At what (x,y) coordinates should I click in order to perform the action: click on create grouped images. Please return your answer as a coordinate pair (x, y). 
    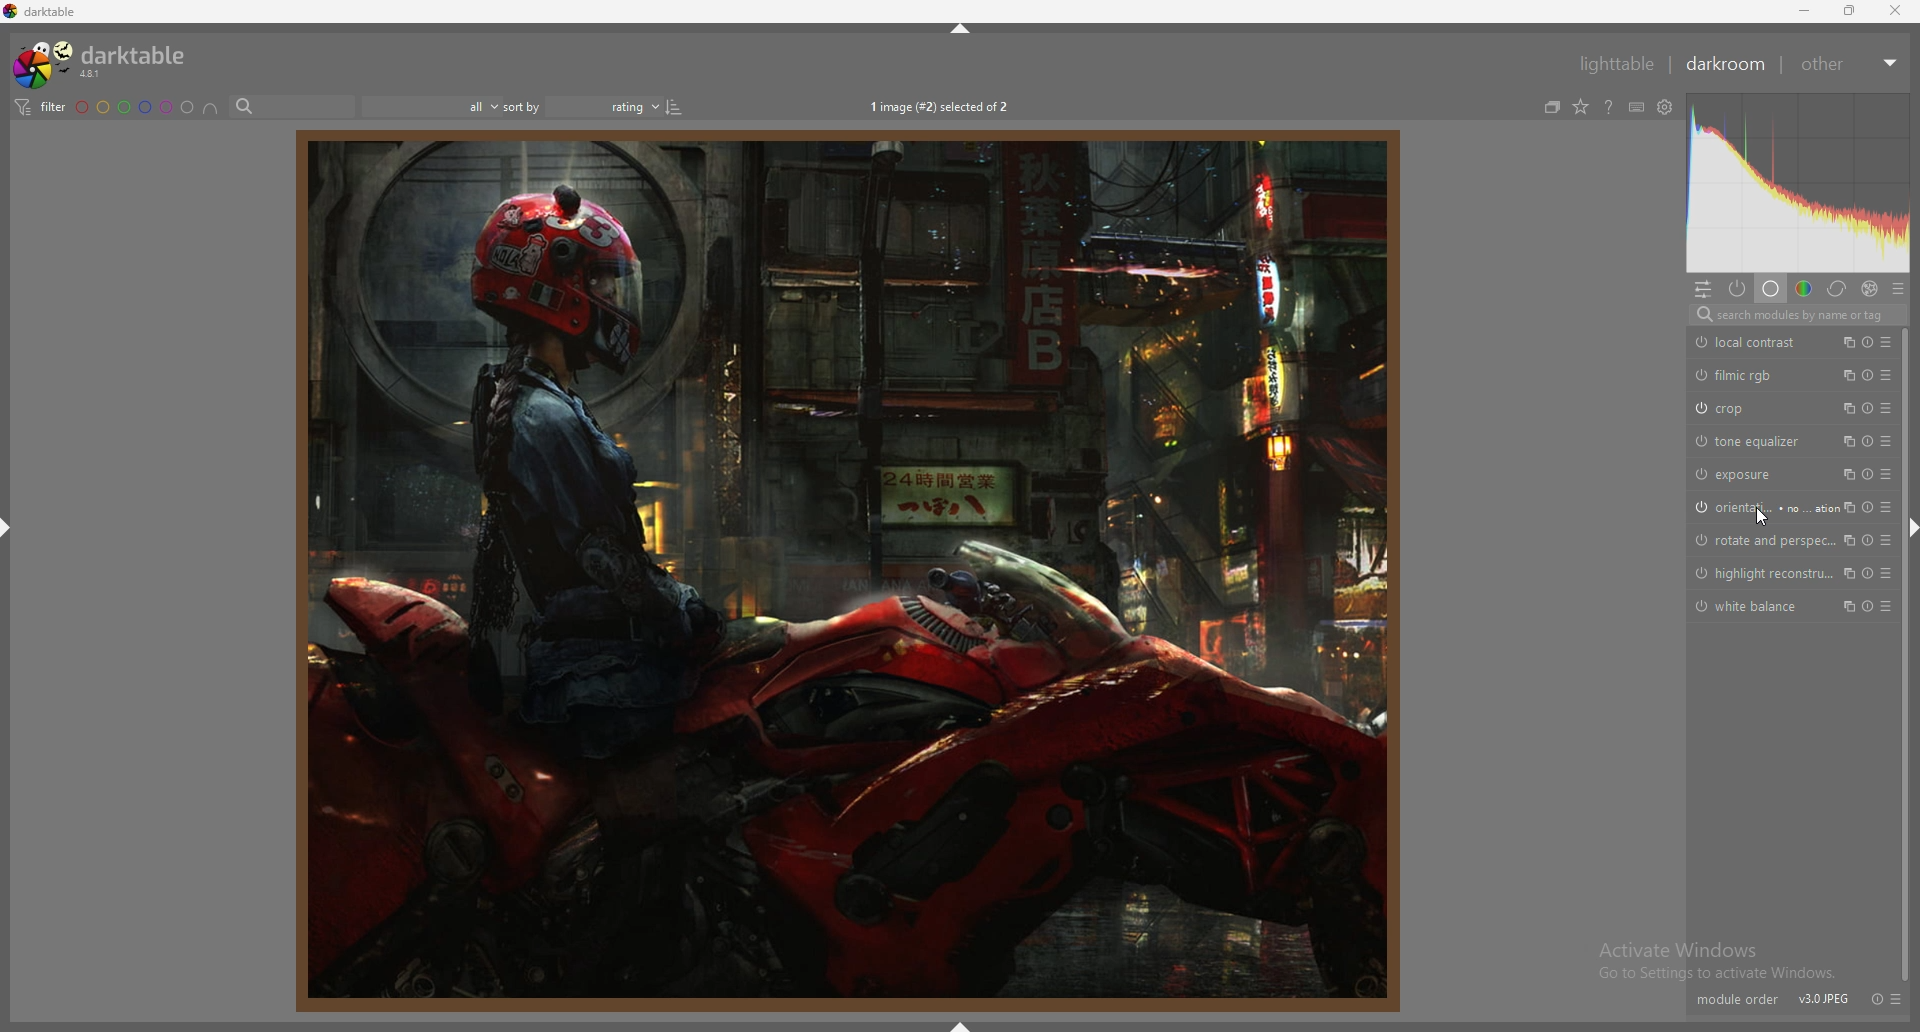
    Looking at the image, I should click on (1554, 106).